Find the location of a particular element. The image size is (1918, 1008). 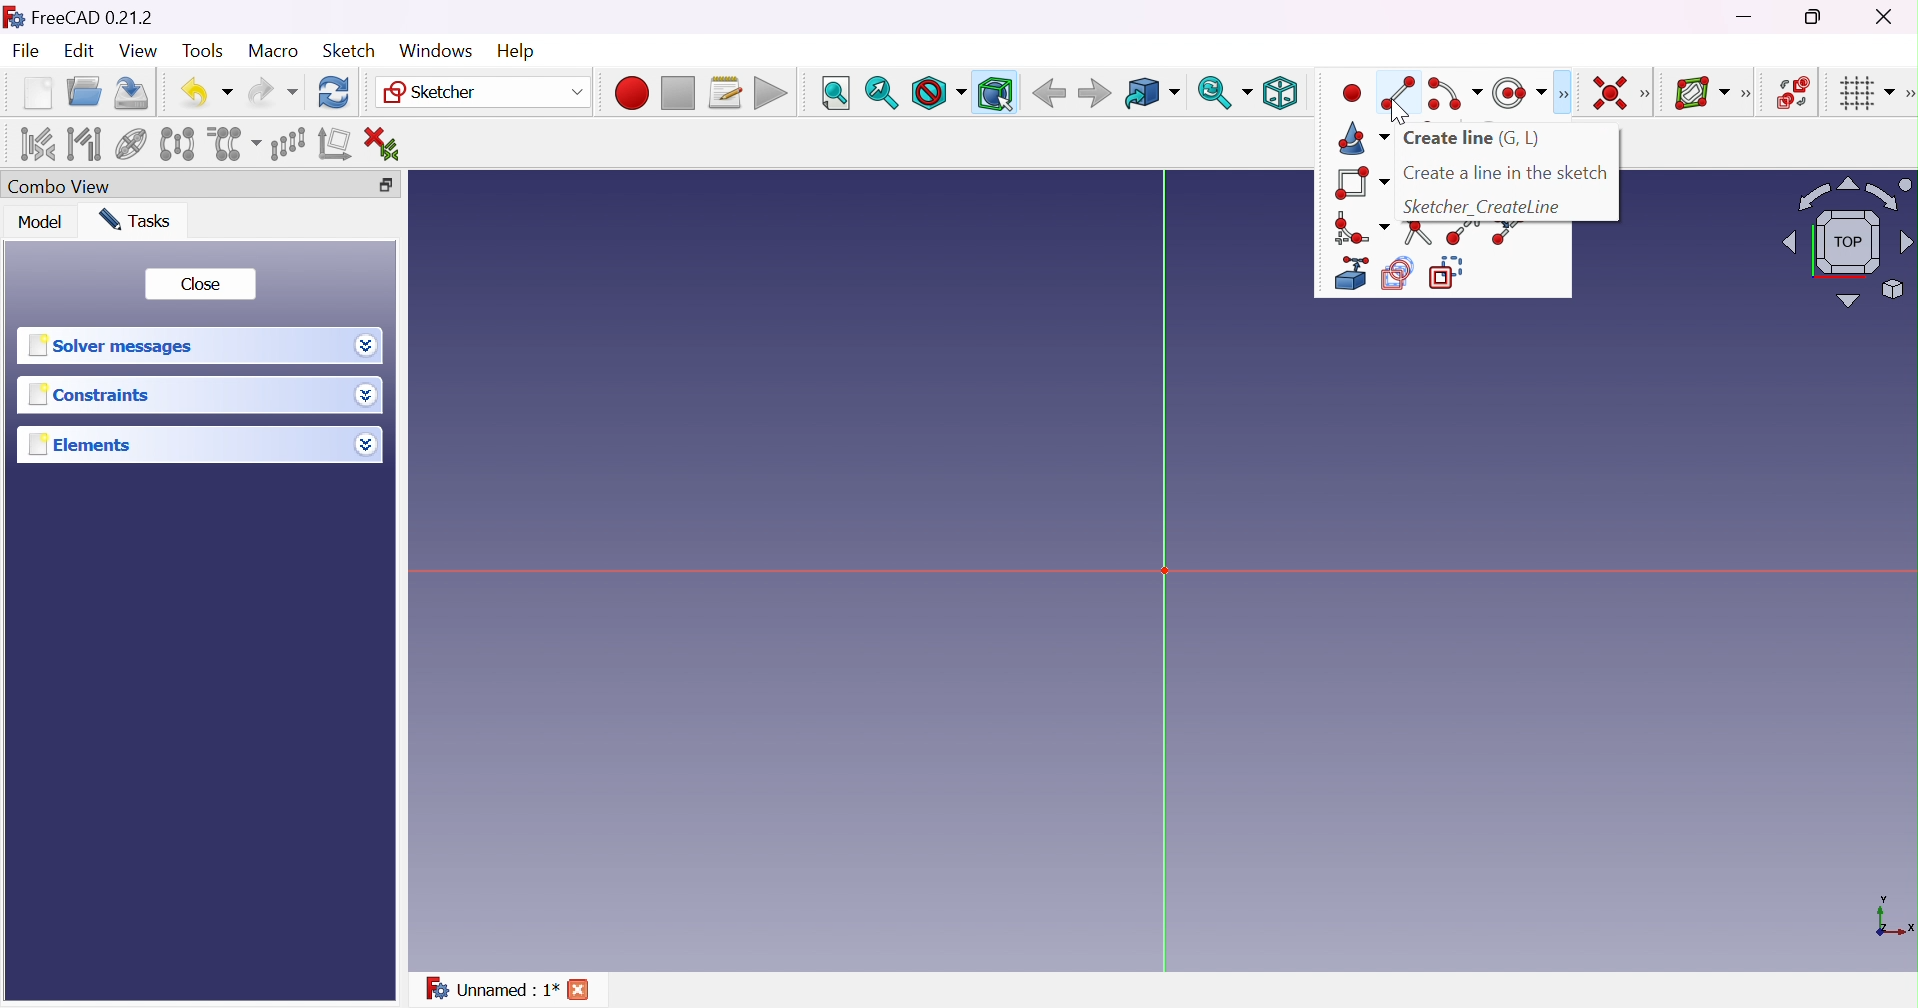

Split edge is located at coordinates (1507, 234).